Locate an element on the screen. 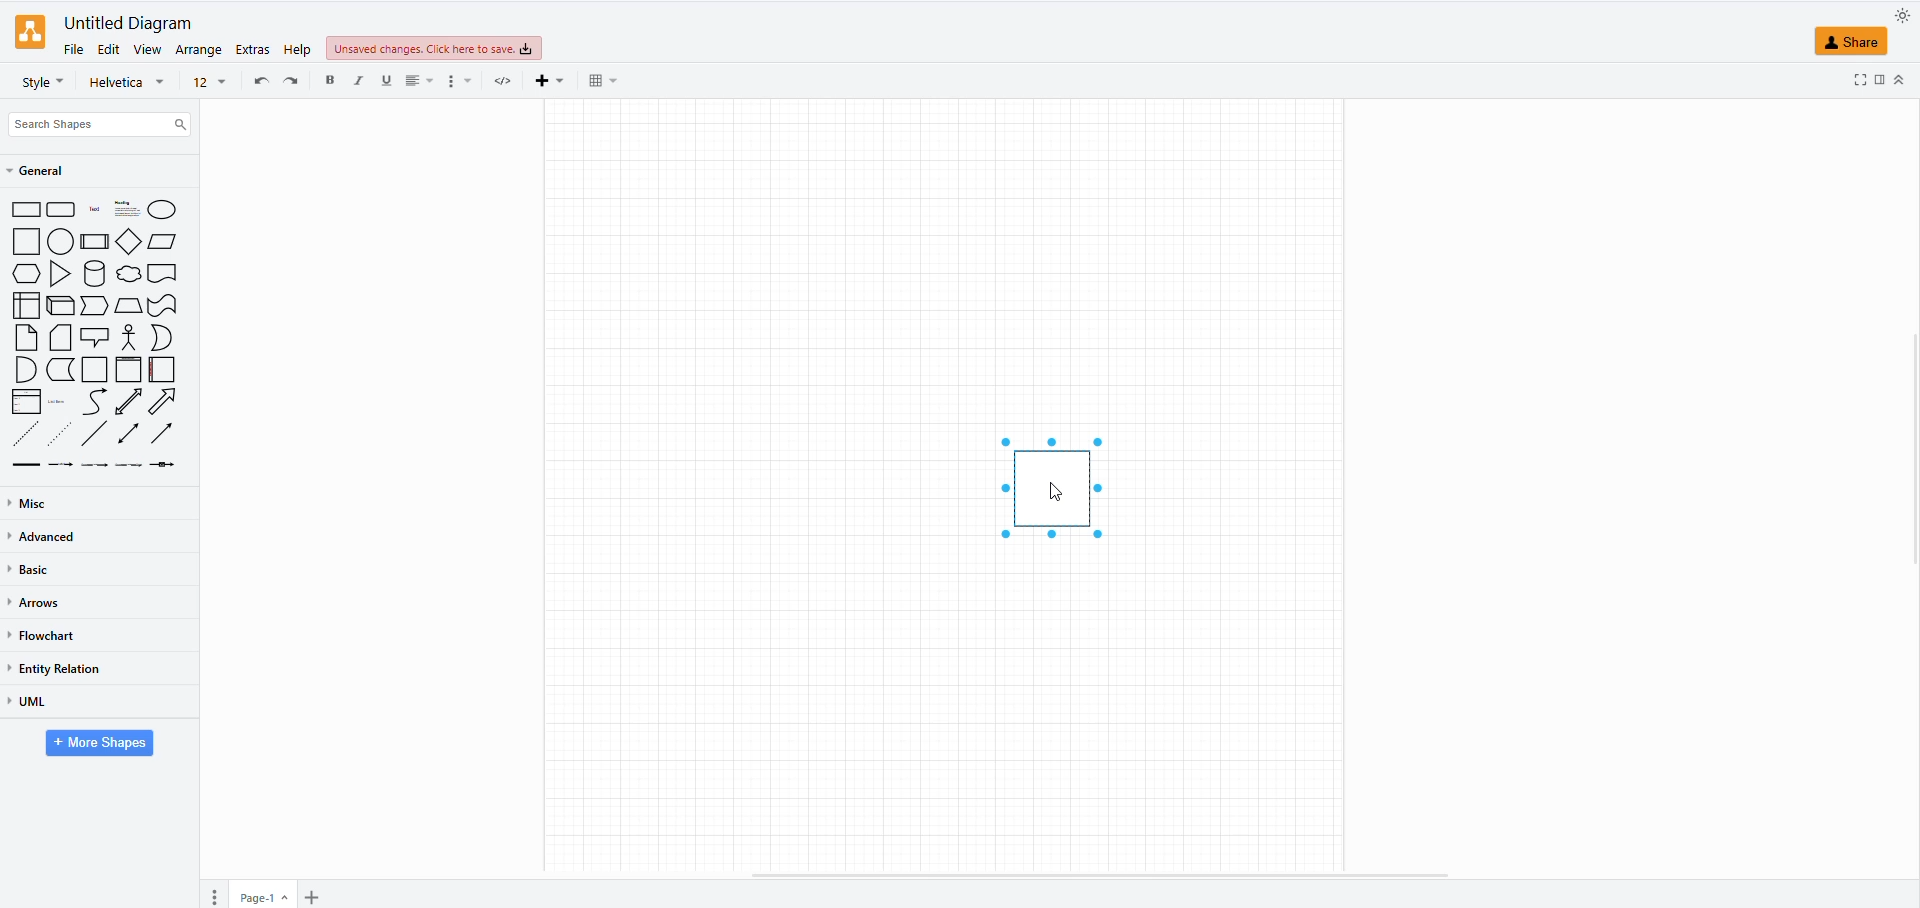 This screenshot has width=1920, height=908. connector with symbol is located at coordinates (166, 468).